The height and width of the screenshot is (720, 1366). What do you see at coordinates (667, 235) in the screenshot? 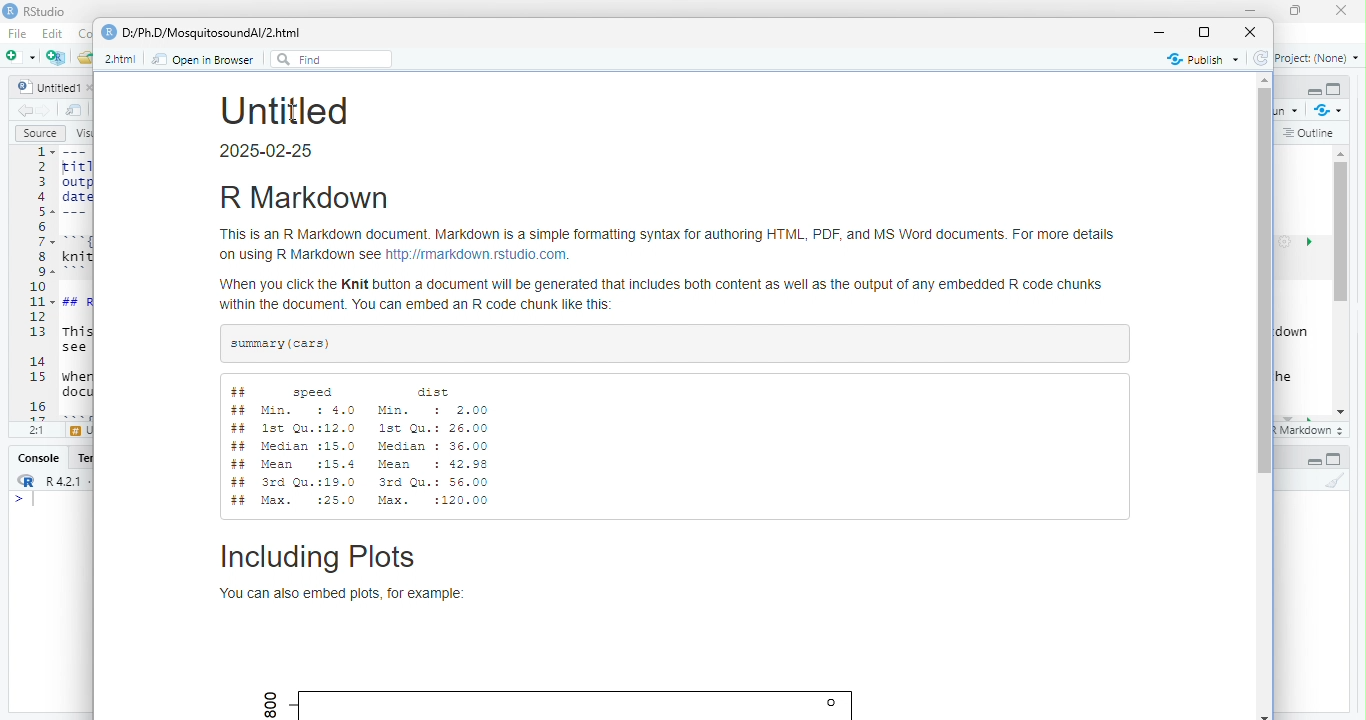
I see `This is an R Markdown document. Markdown is a simple formatting syntax for authoring HTML, PDF, and MS Word documents. For more details` at bounding box center [667, 235].